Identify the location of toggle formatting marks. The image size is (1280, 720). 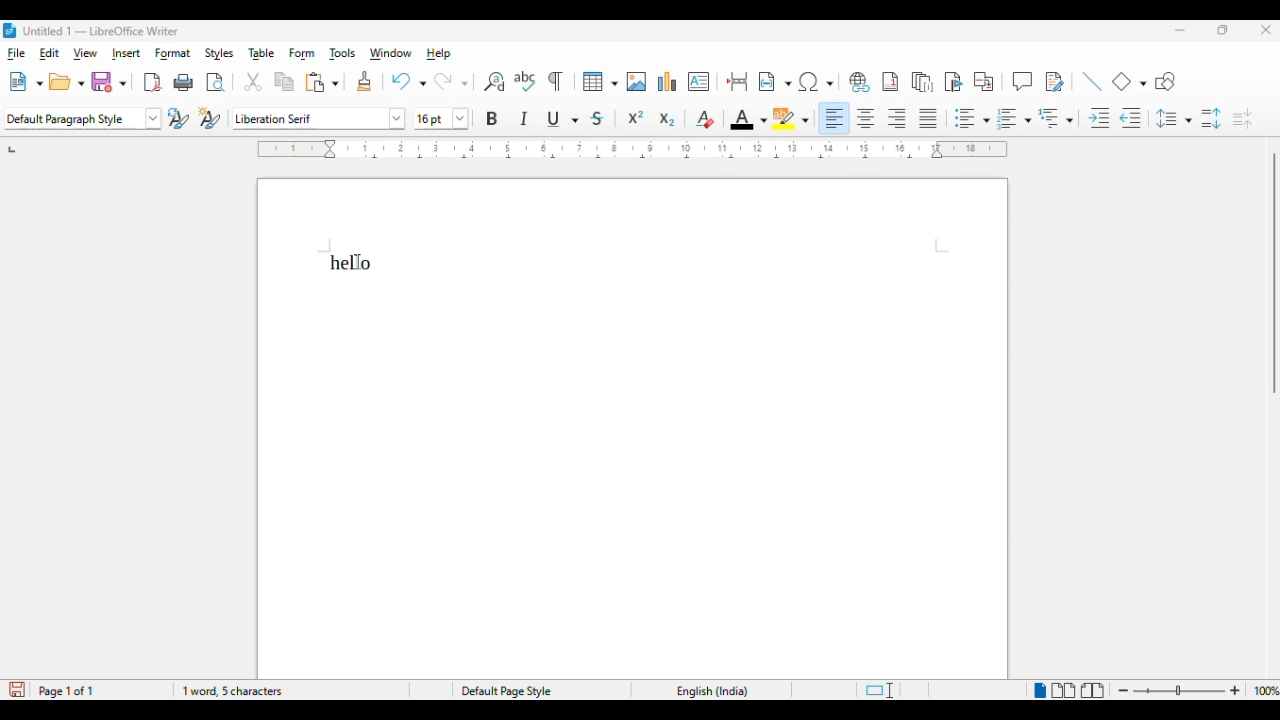
(555, 81).